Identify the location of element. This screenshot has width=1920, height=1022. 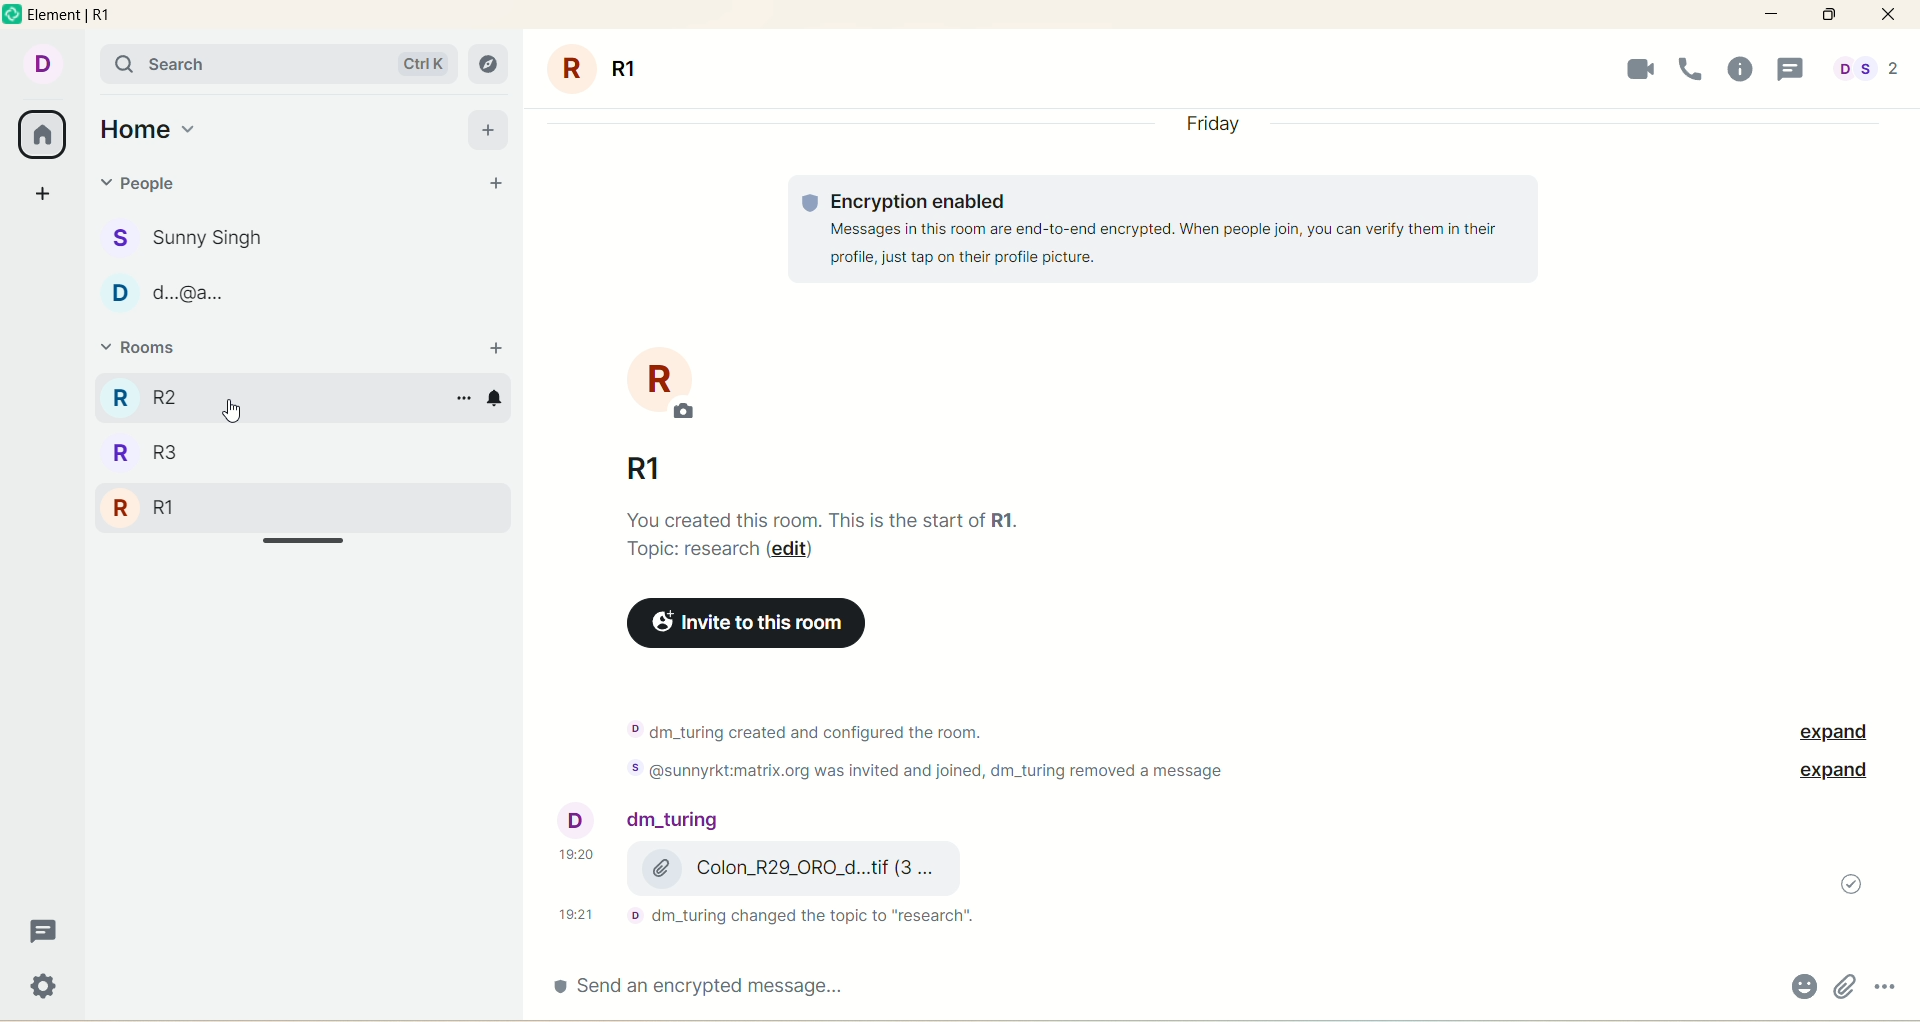
(77, 16).